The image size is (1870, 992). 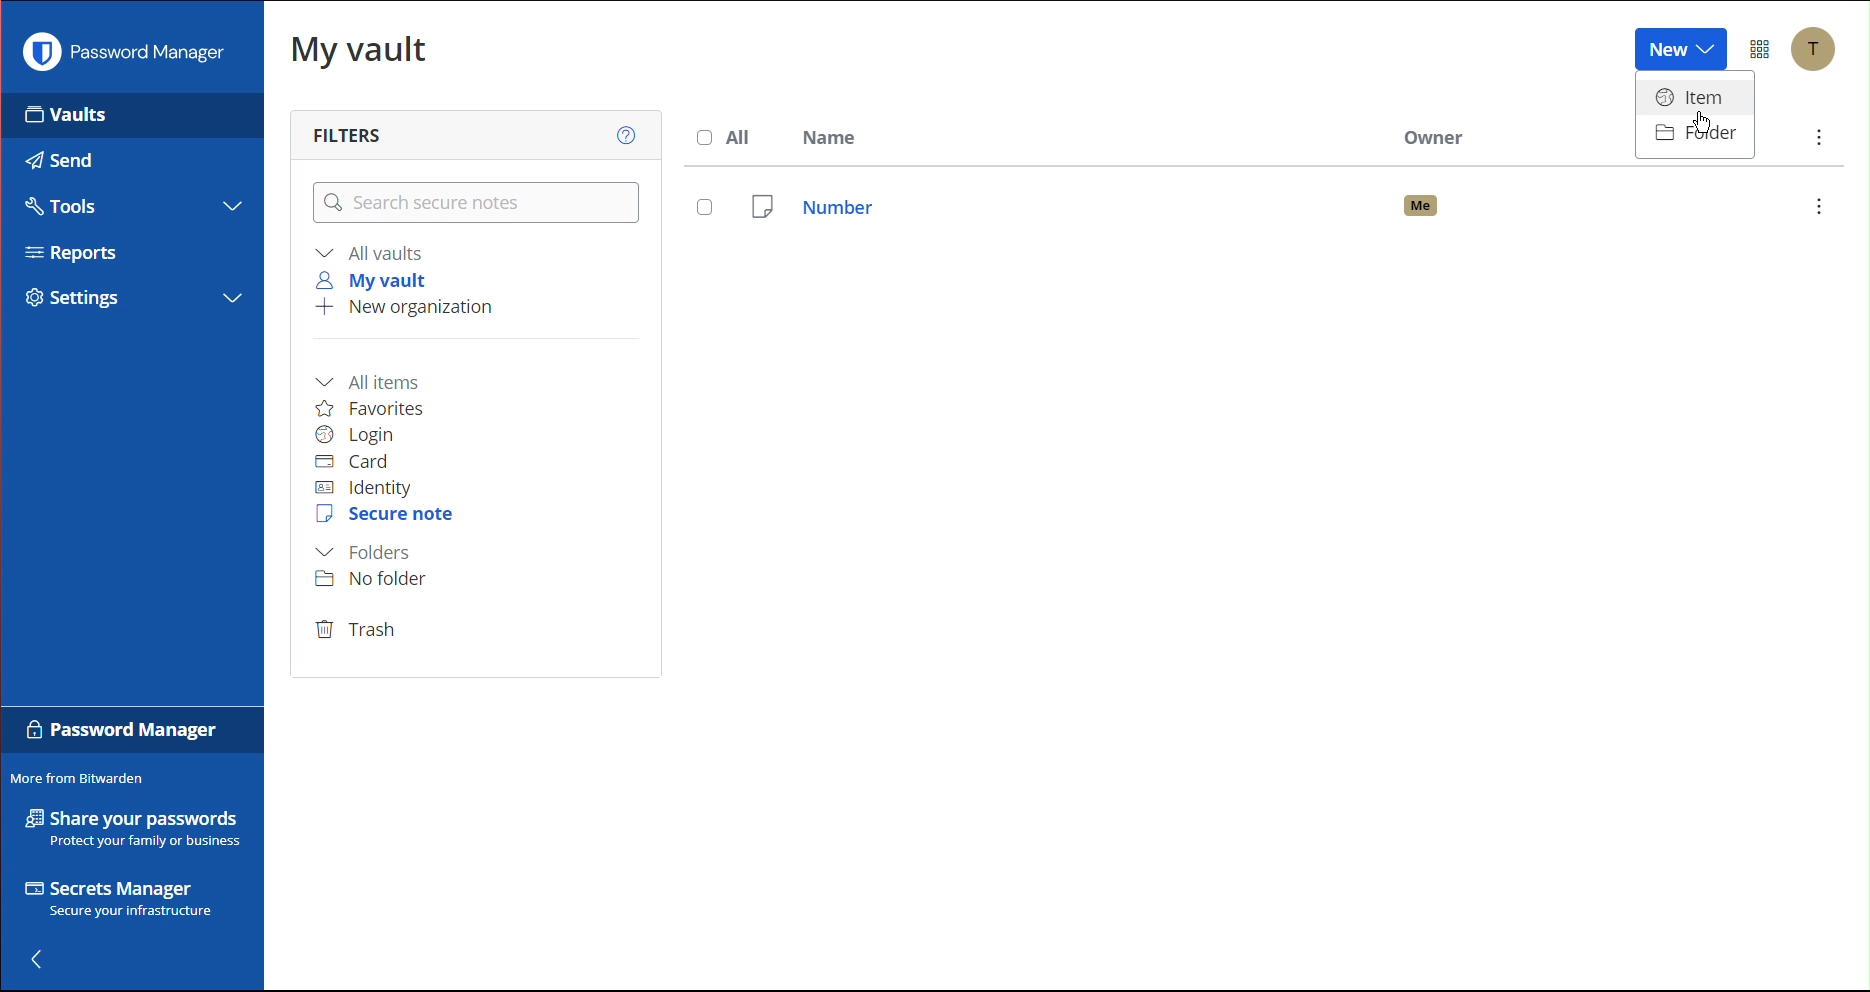 What do you see at coordinates (356, 435) in the screenshot?
I see `Login` at bounding box center [356, 435].